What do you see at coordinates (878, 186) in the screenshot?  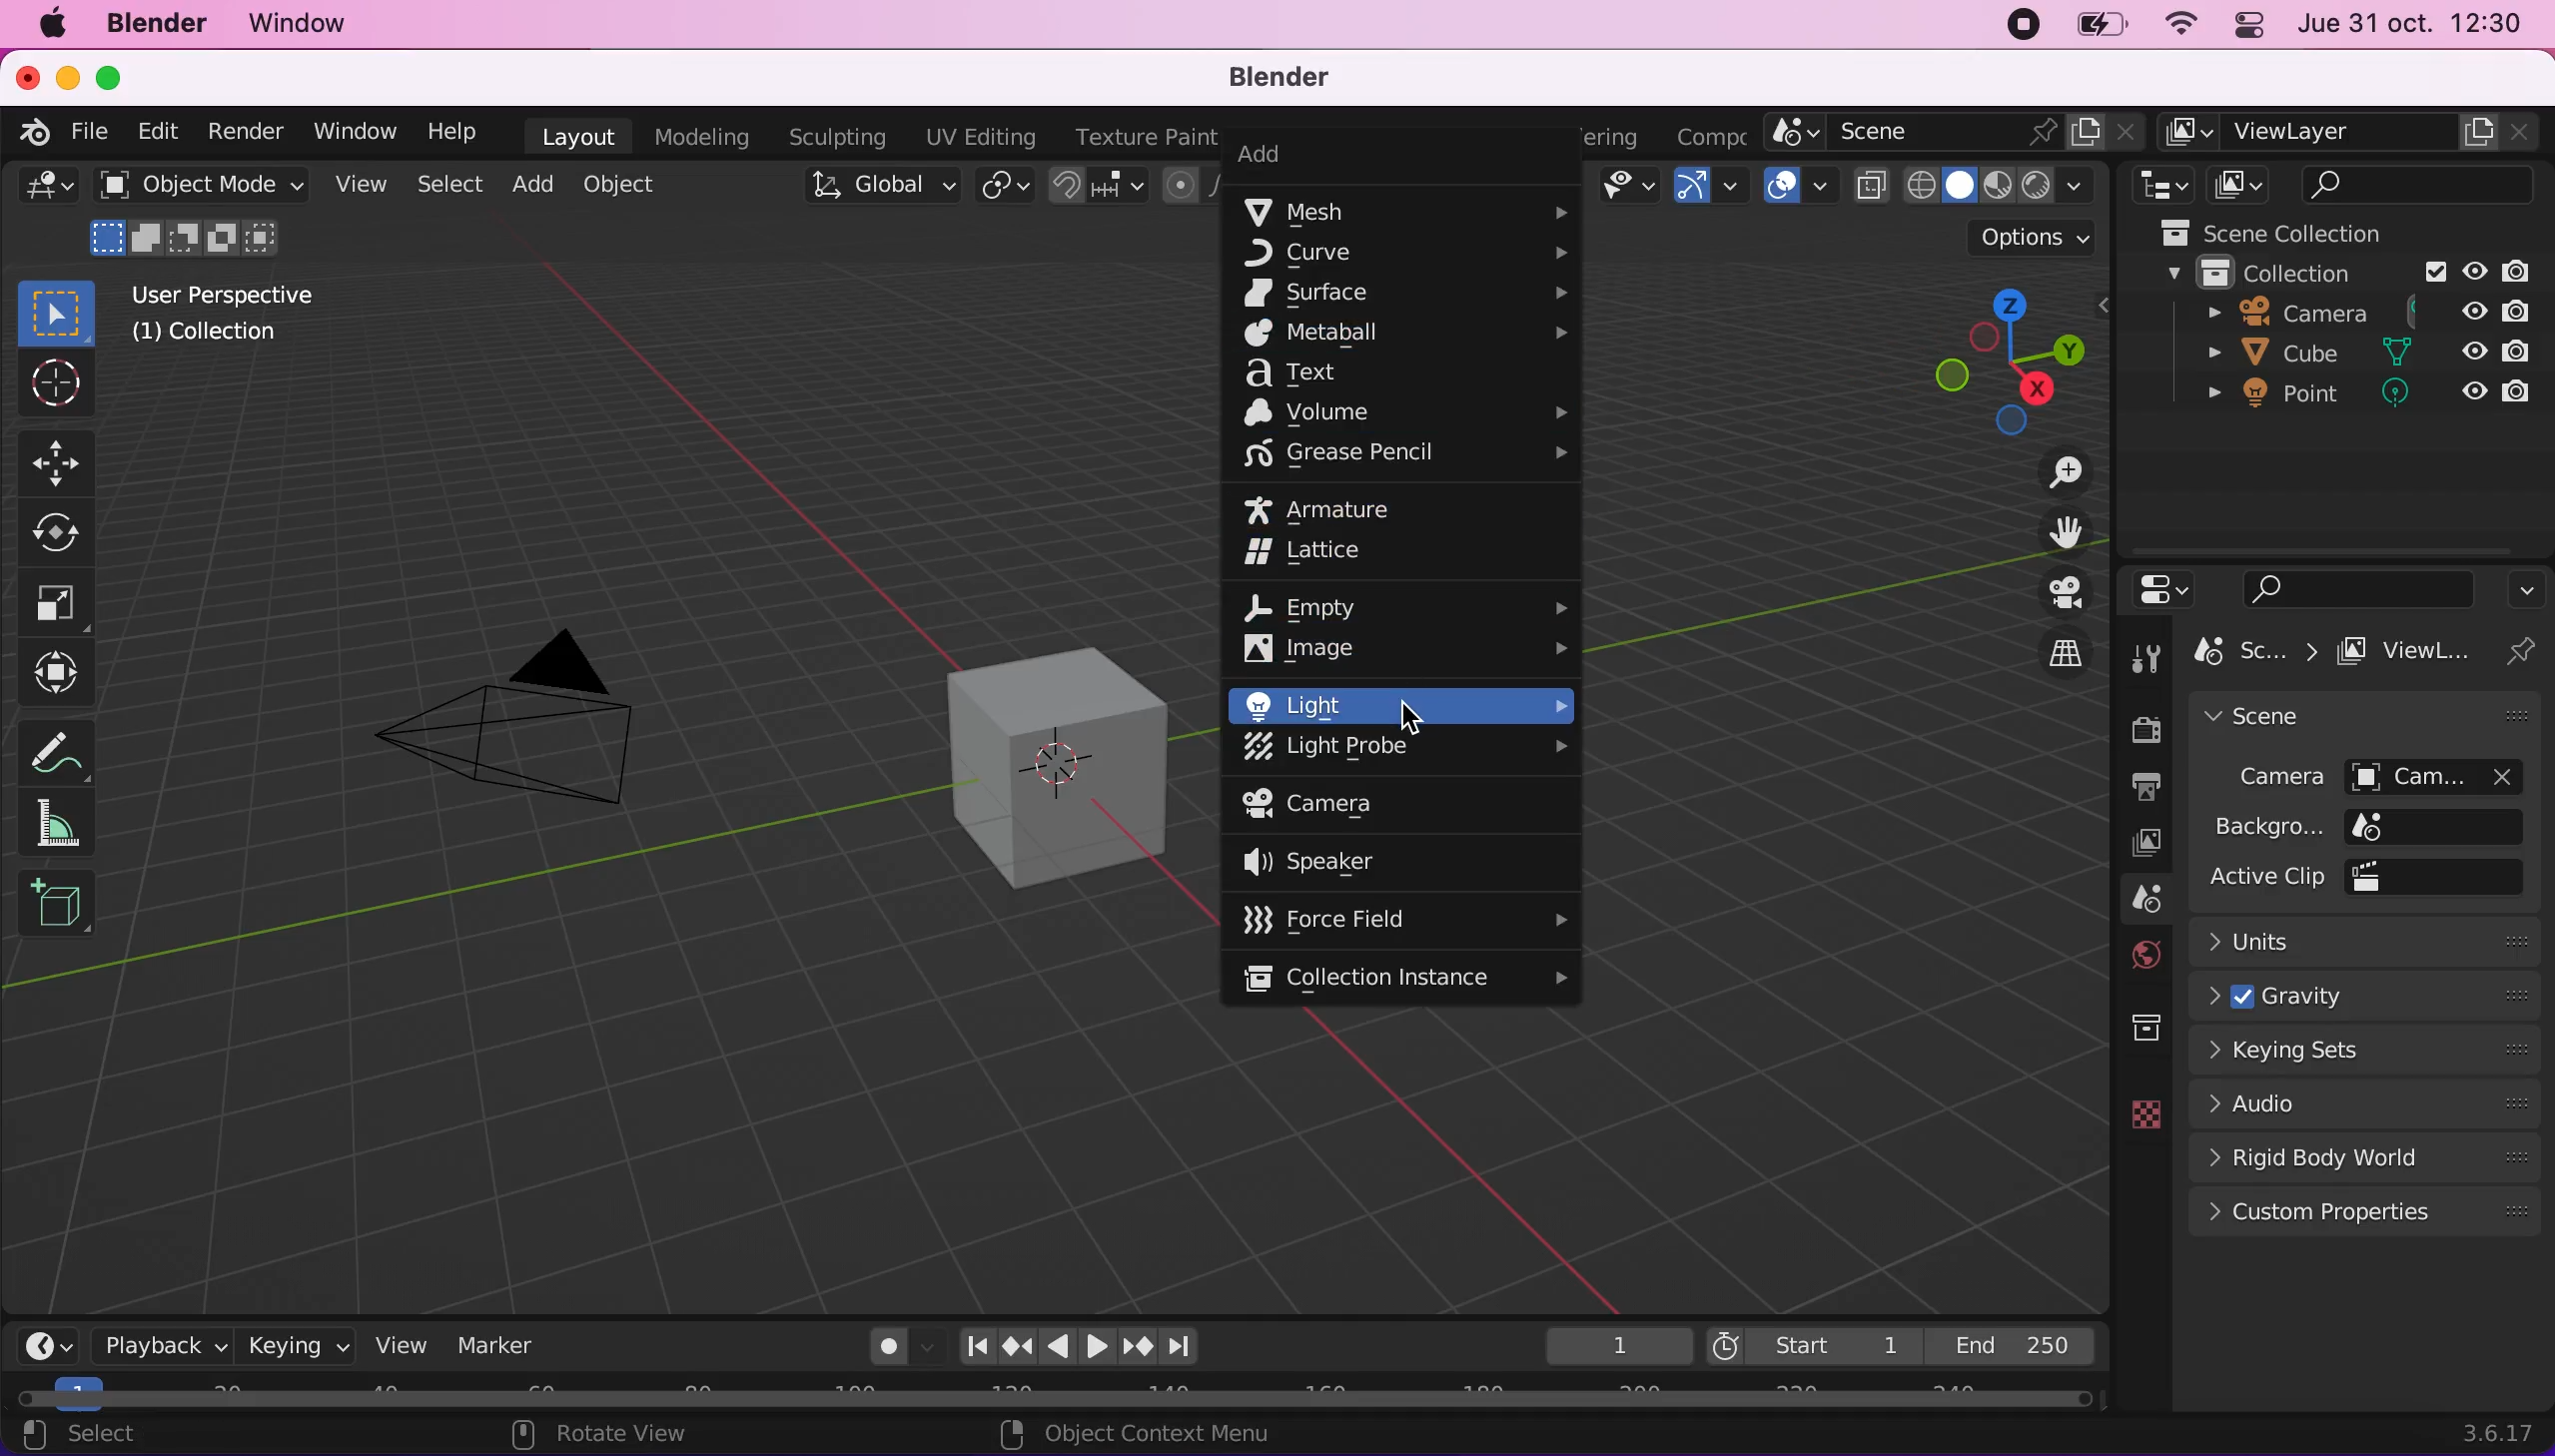 I see `transformation orientation` at bounding box center [878, 186].